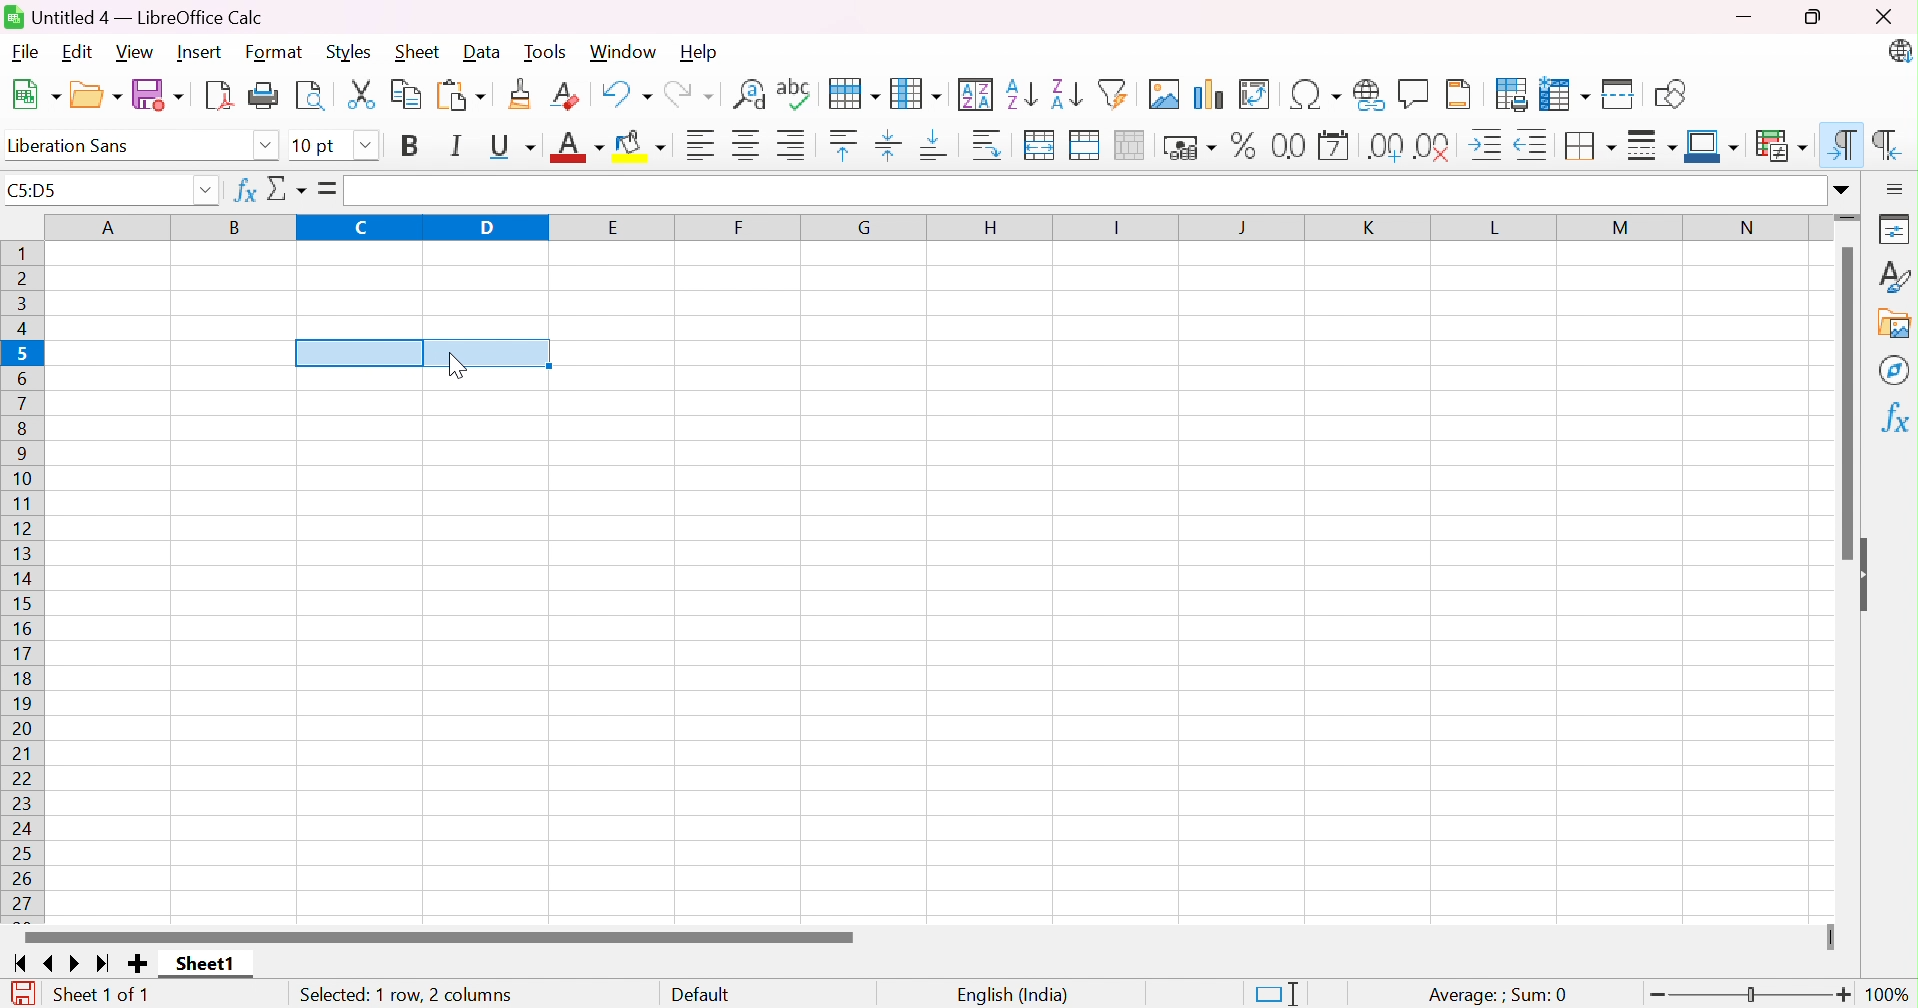 This screenshot has height=1008, width=1918. What do you see at coordinates (1135, 145) in the screenshot?
I see `Unmerge cells` at bounding box center [1135, 145].